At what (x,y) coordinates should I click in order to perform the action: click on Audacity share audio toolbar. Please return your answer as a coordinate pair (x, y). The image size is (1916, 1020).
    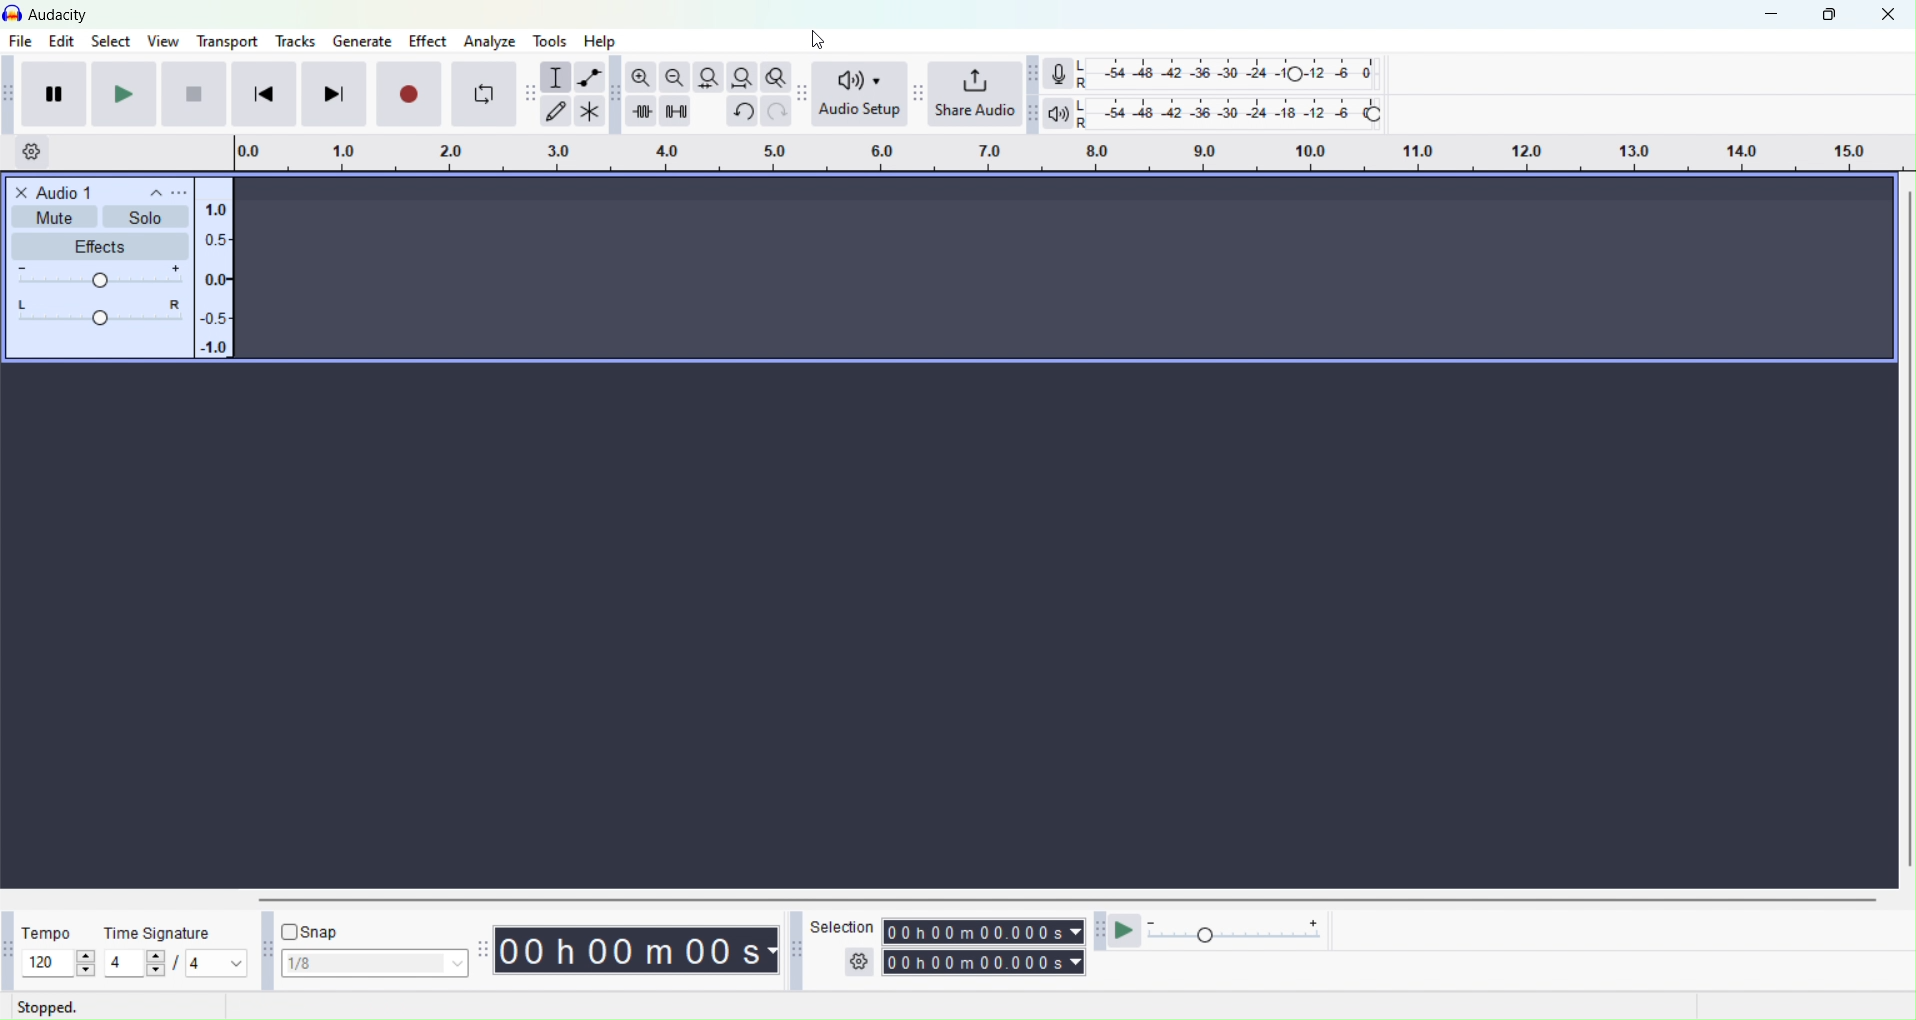
    Looking at the image, I should click on (918, 95).